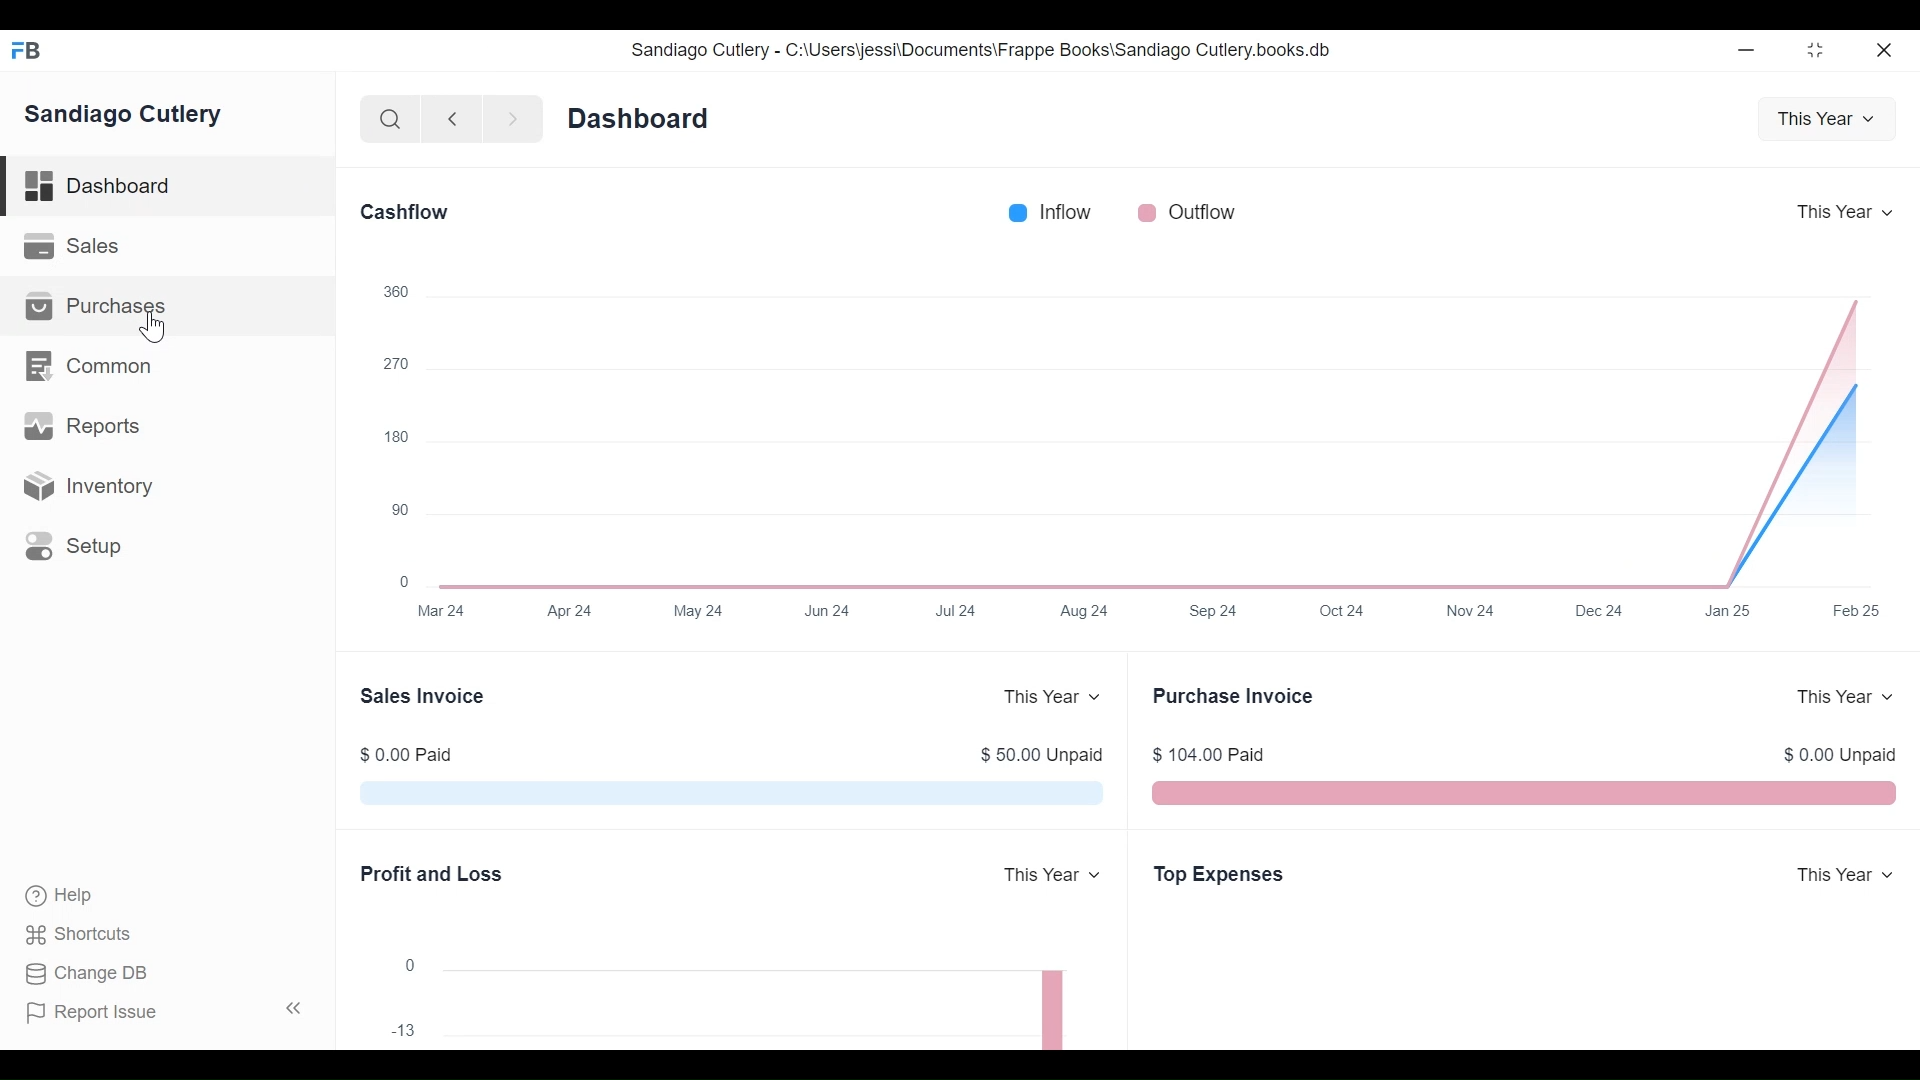 The height and width of the screenshot is (1080, 1920). Describe the element at coordinates (427, 697) in the screenshot. I see `Sales Invoice` at that location.